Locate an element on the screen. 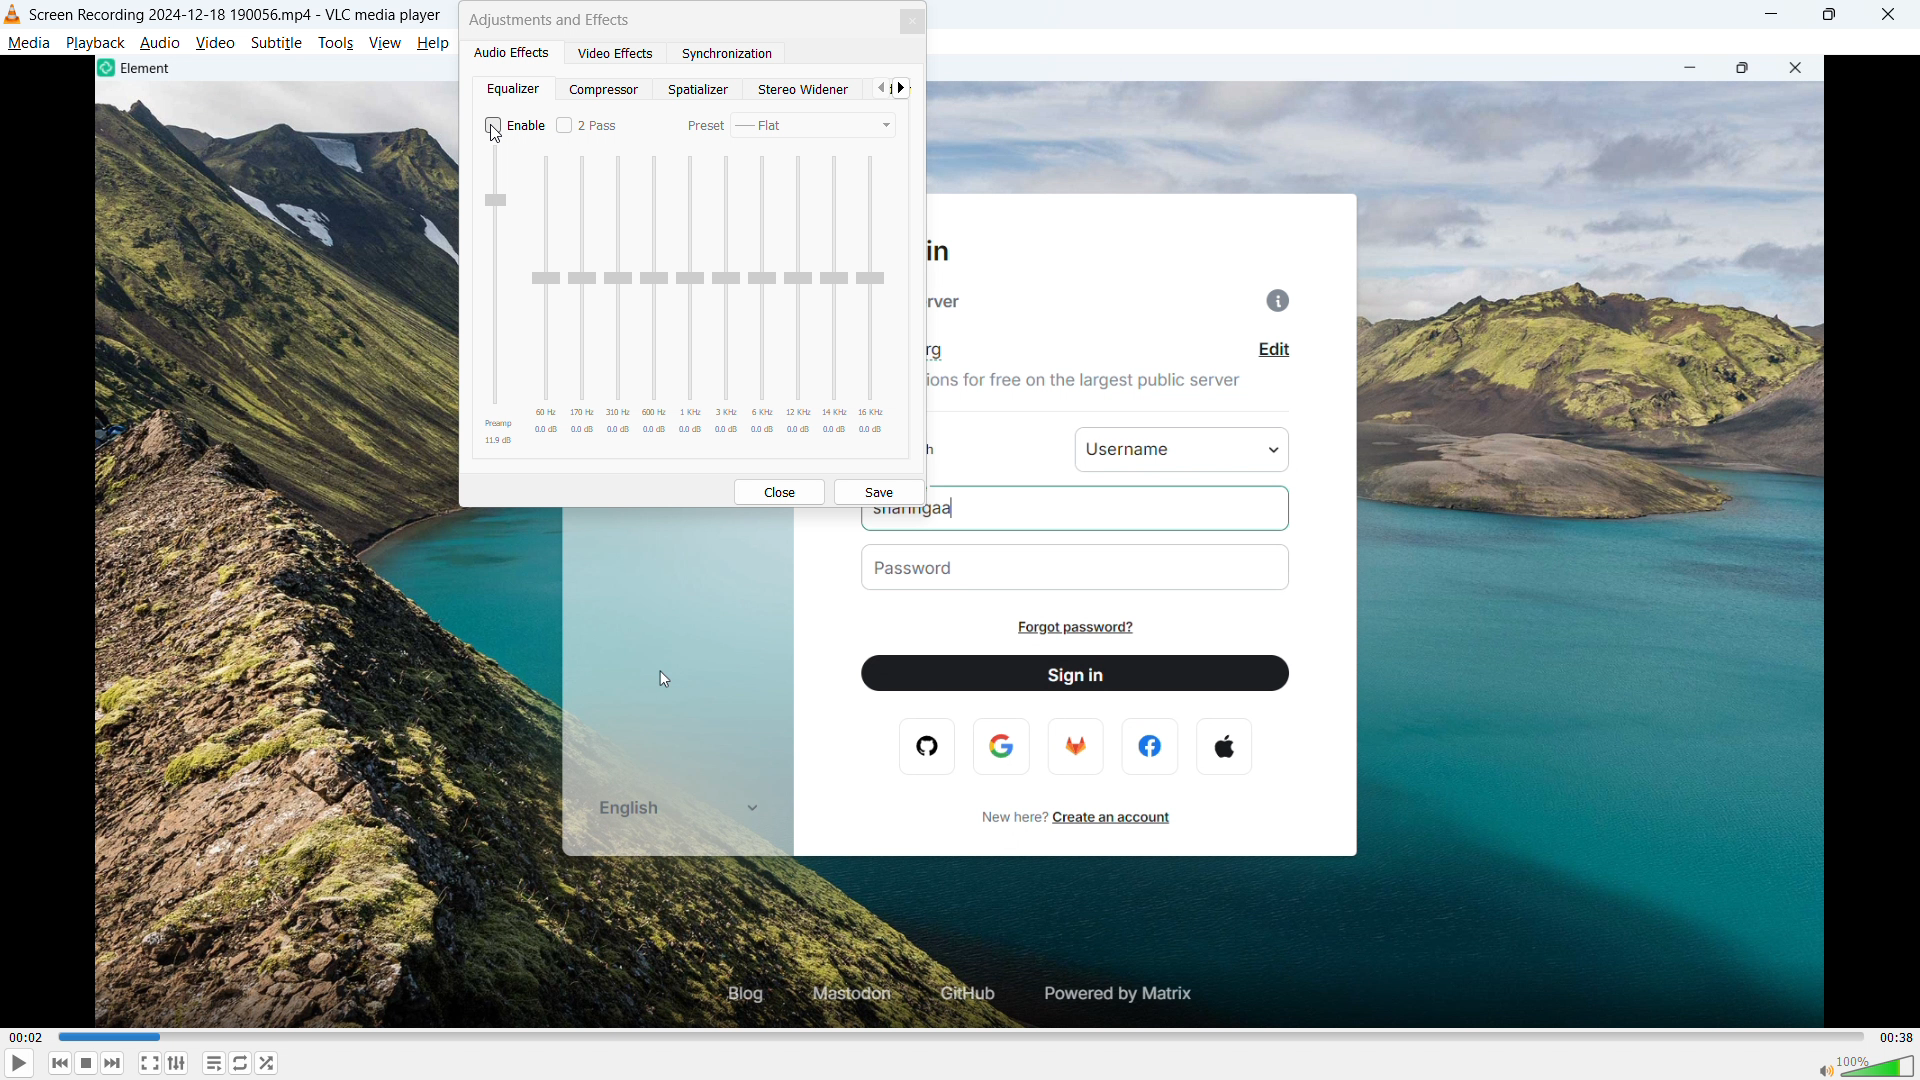 This screenshot has height=1080, width=1920. shuffle is located at coordinates (268, 1063).